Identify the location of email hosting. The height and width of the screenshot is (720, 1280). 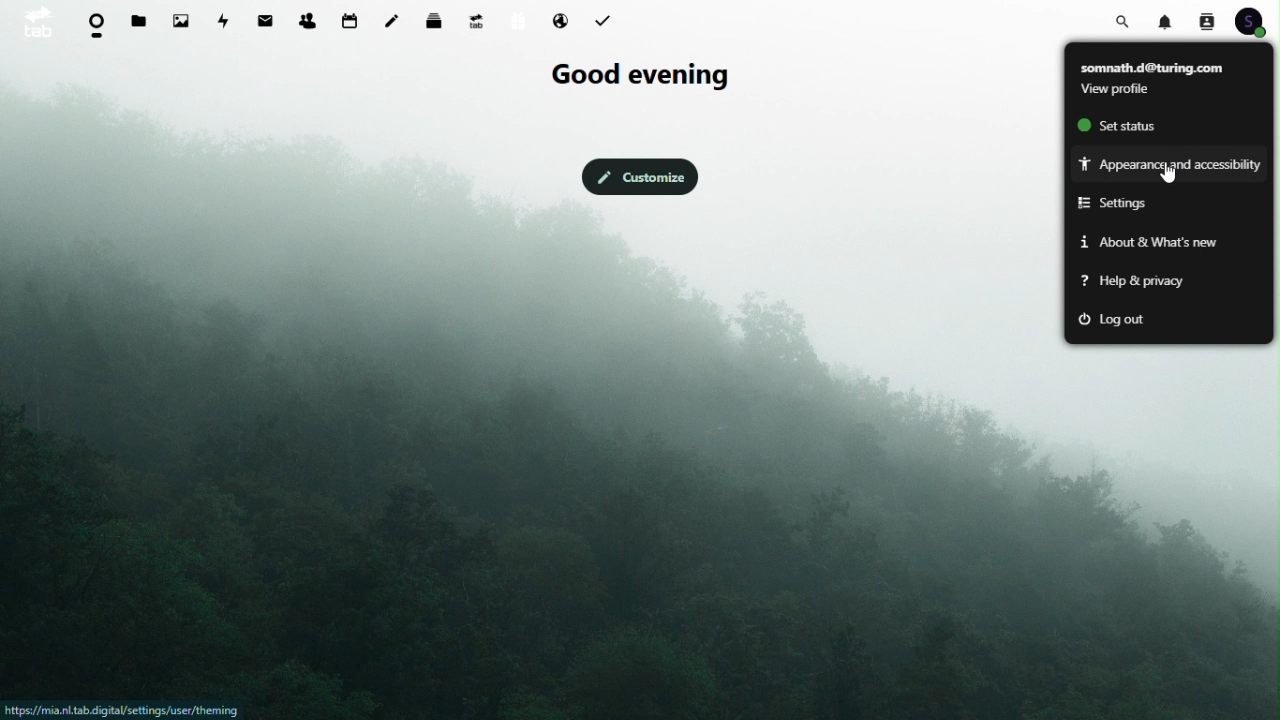
(560, 22).